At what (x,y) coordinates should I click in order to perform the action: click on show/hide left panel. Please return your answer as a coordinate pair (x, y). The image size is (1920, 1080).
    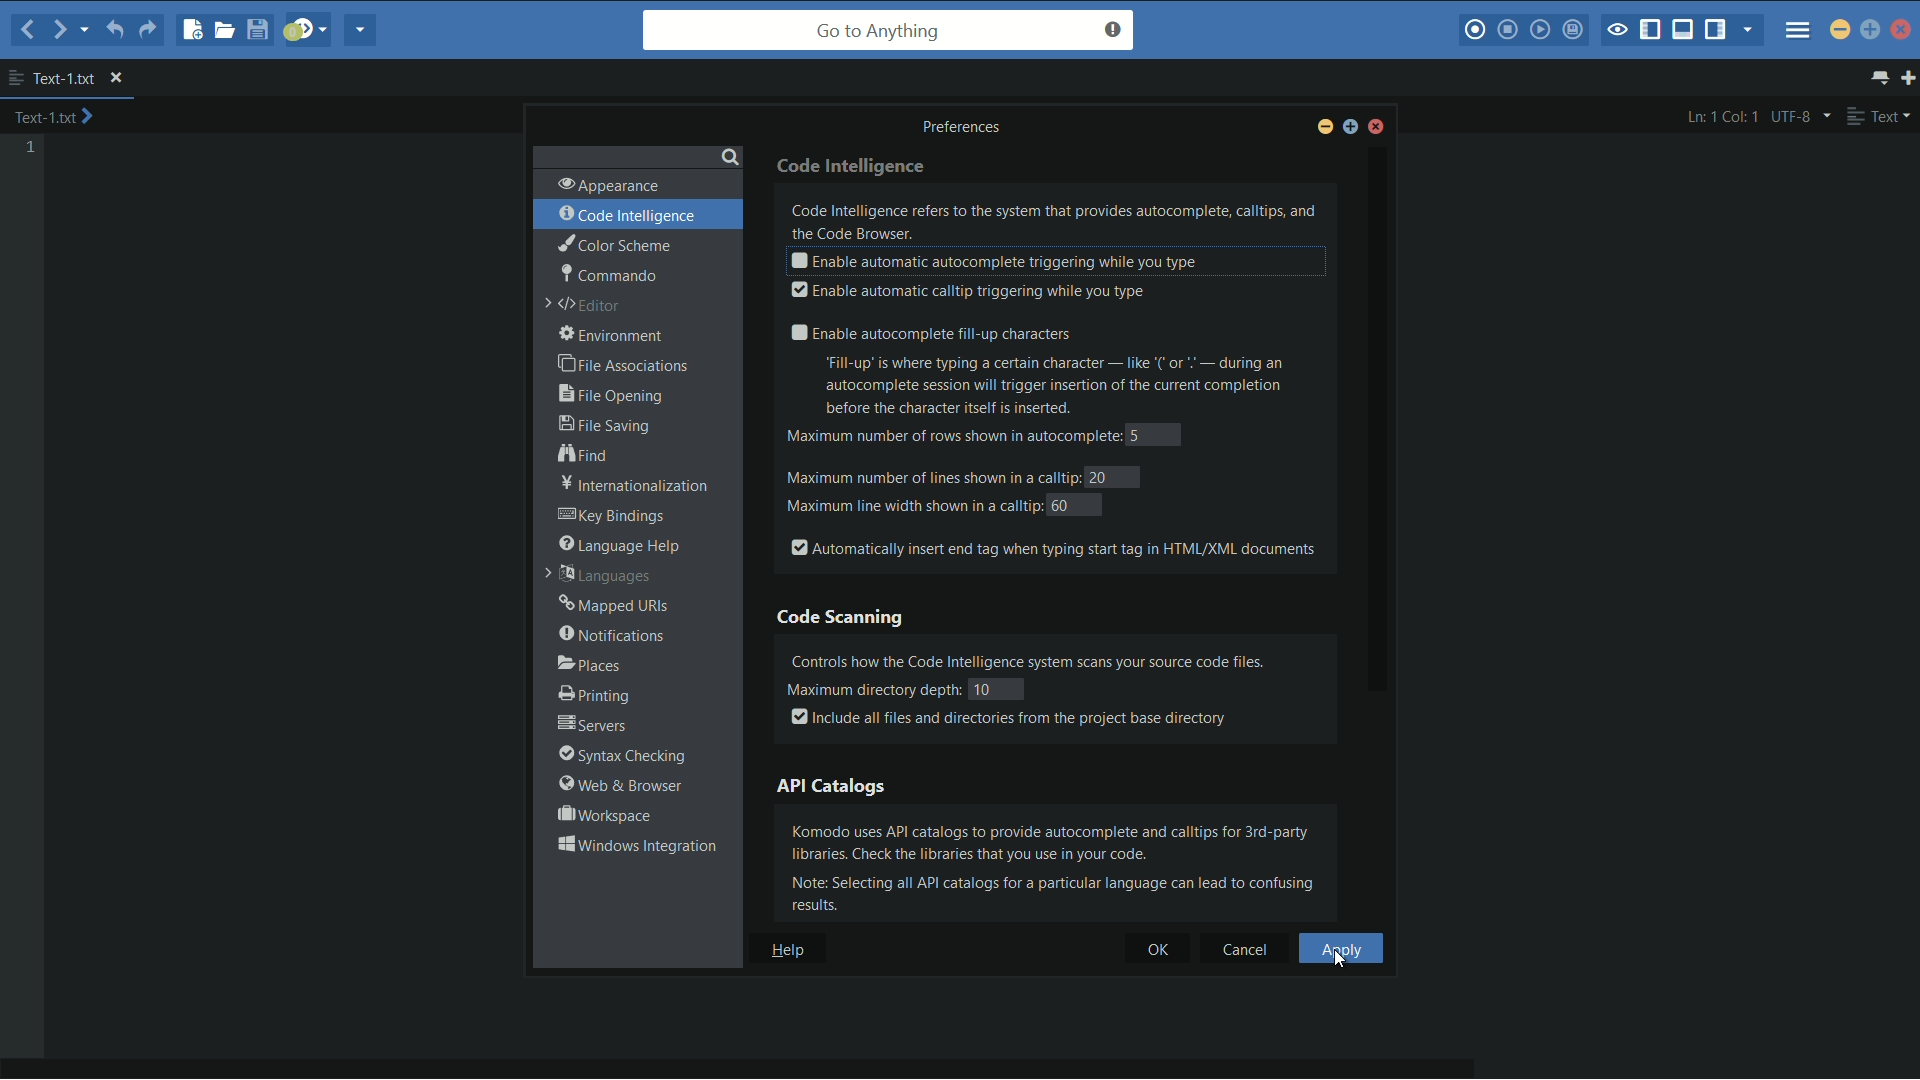
    Looking at the image, I should click on (1651, 32).